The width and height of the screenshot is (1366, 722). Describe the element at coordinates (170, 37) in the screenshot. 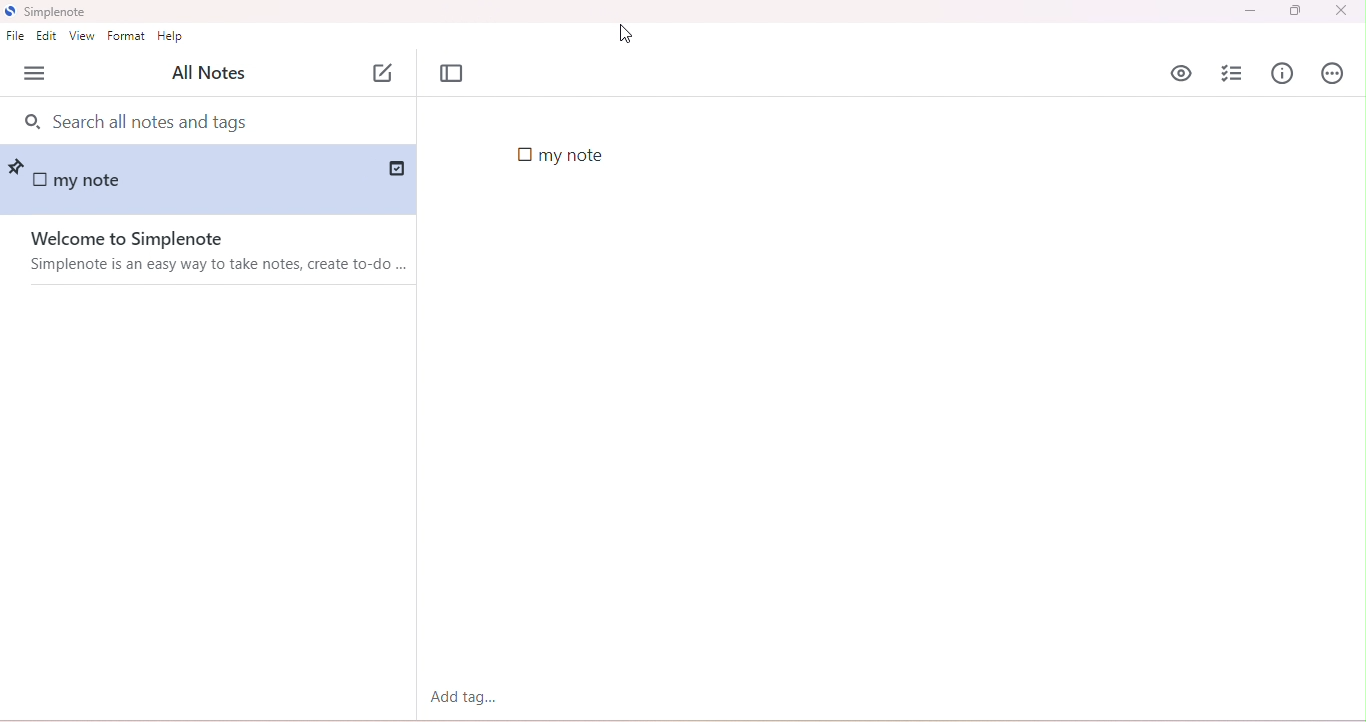

I see `help` at that location.